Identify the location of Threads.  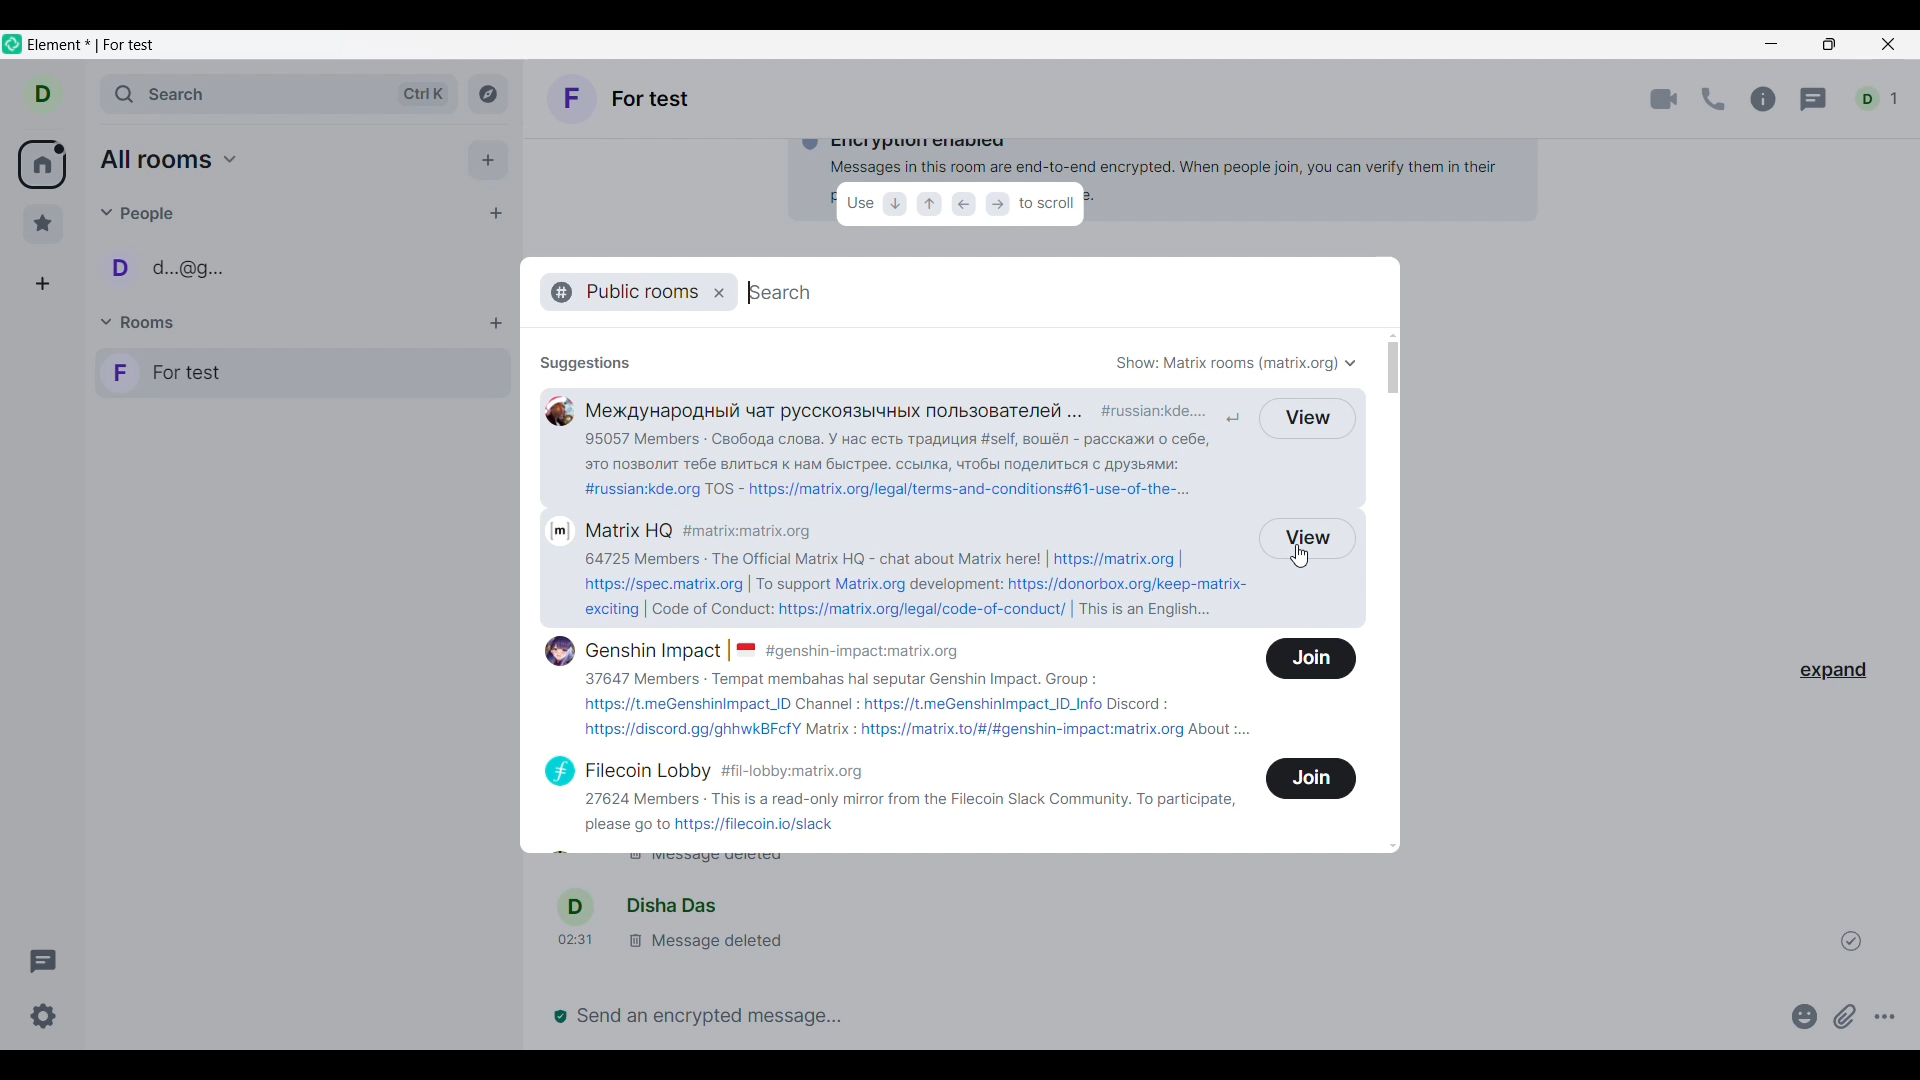
(1813, 100).